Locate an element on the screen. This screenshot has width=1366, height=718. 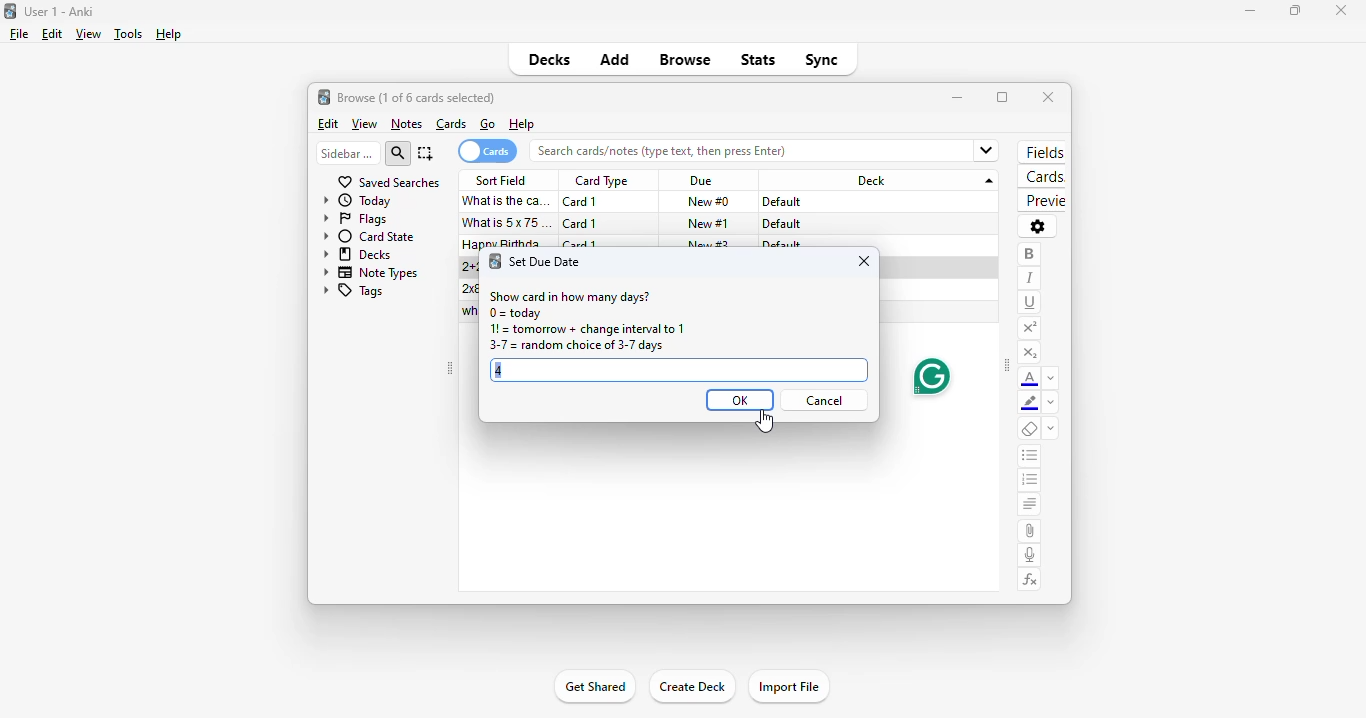
maximize is located at coordinates (1294, 12).